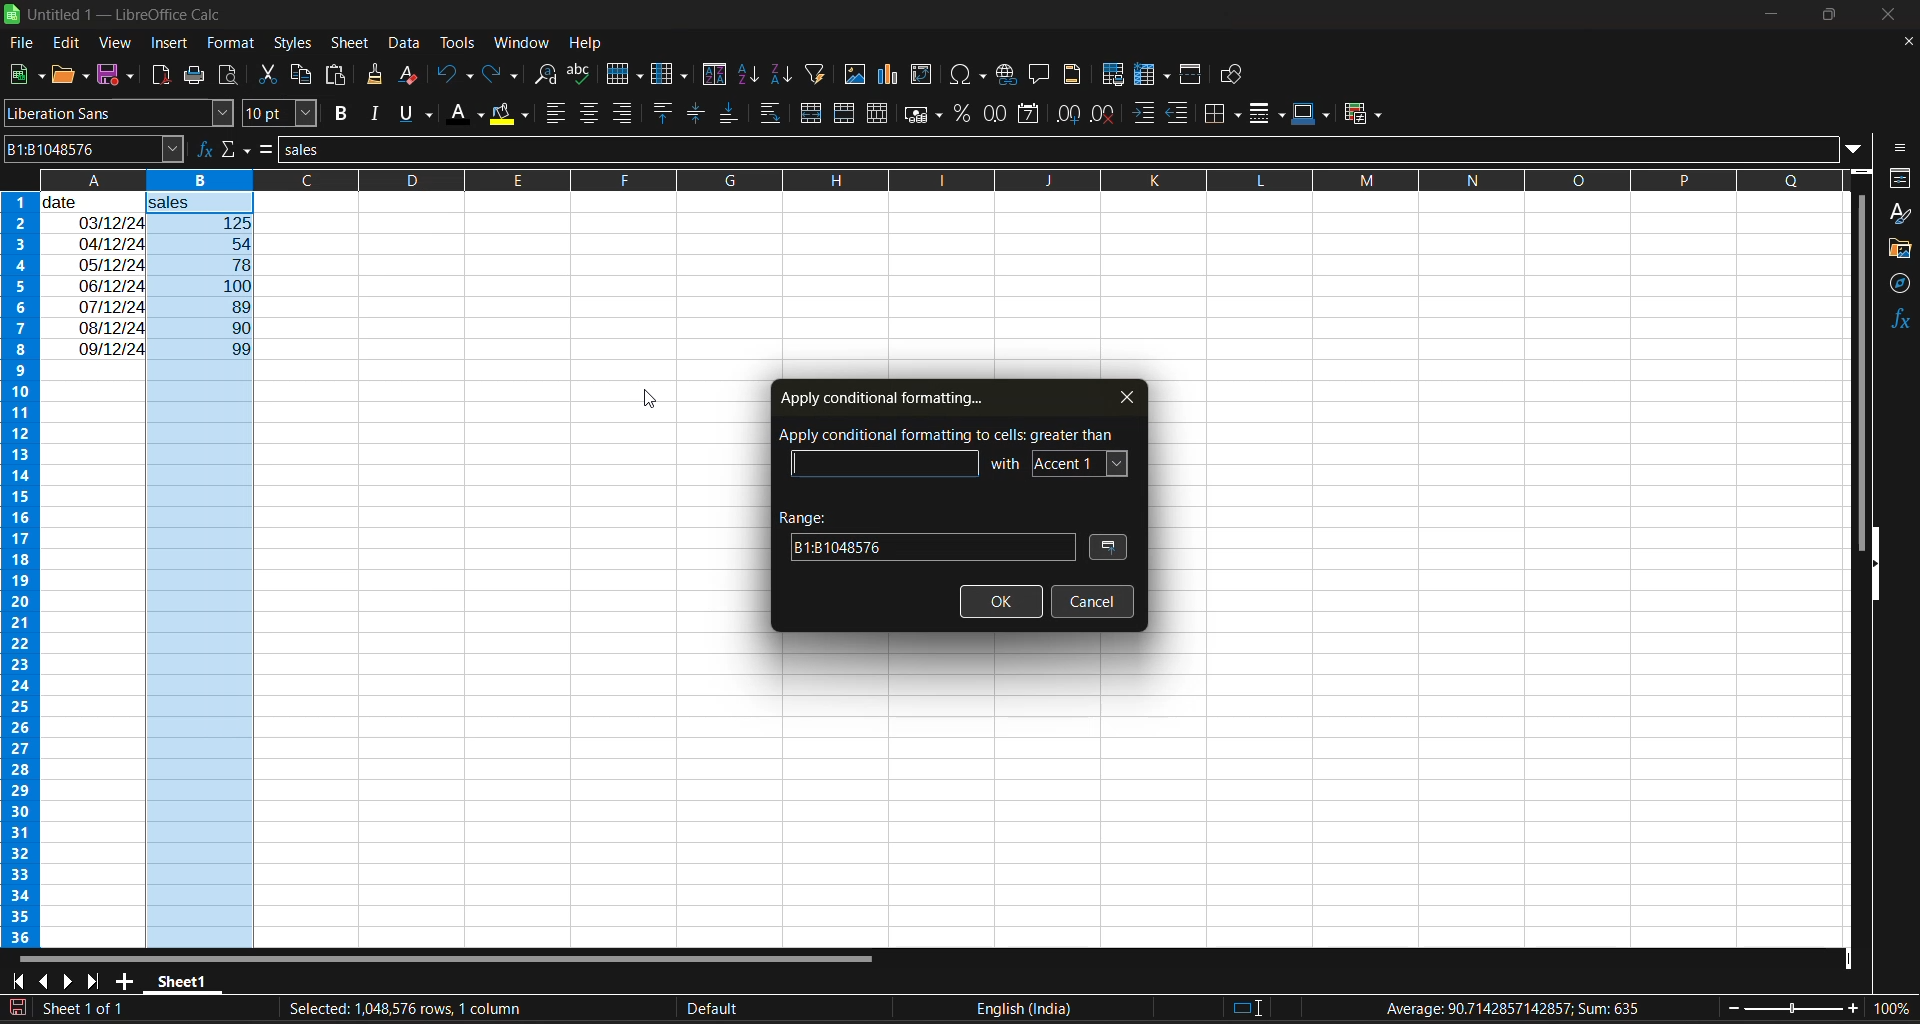  What do you see at coordinates (783, 73) in the screenshot?
I see `sort descending` at bounding box center [783, 73].